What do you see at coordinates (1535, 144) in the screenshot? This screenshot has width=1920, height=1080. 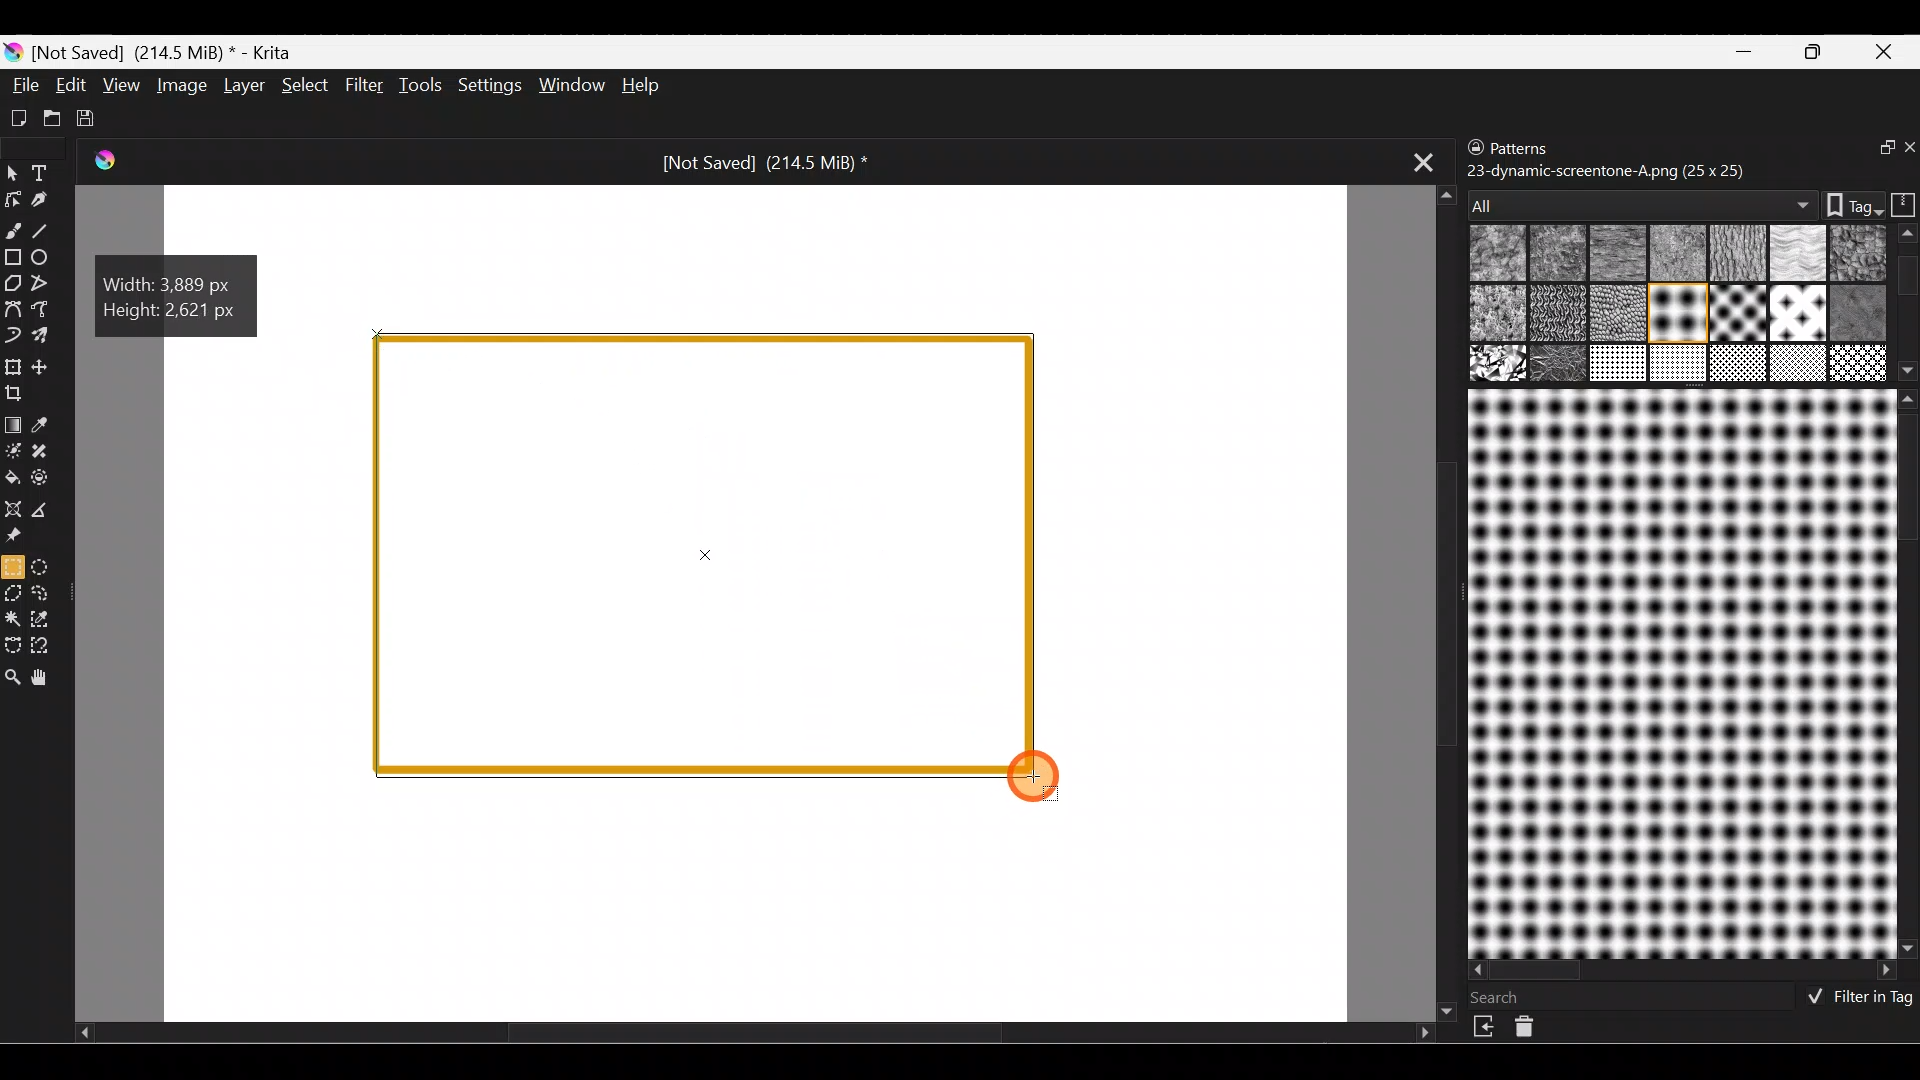 I see `Patterns` at bounding box center [1535, 144].